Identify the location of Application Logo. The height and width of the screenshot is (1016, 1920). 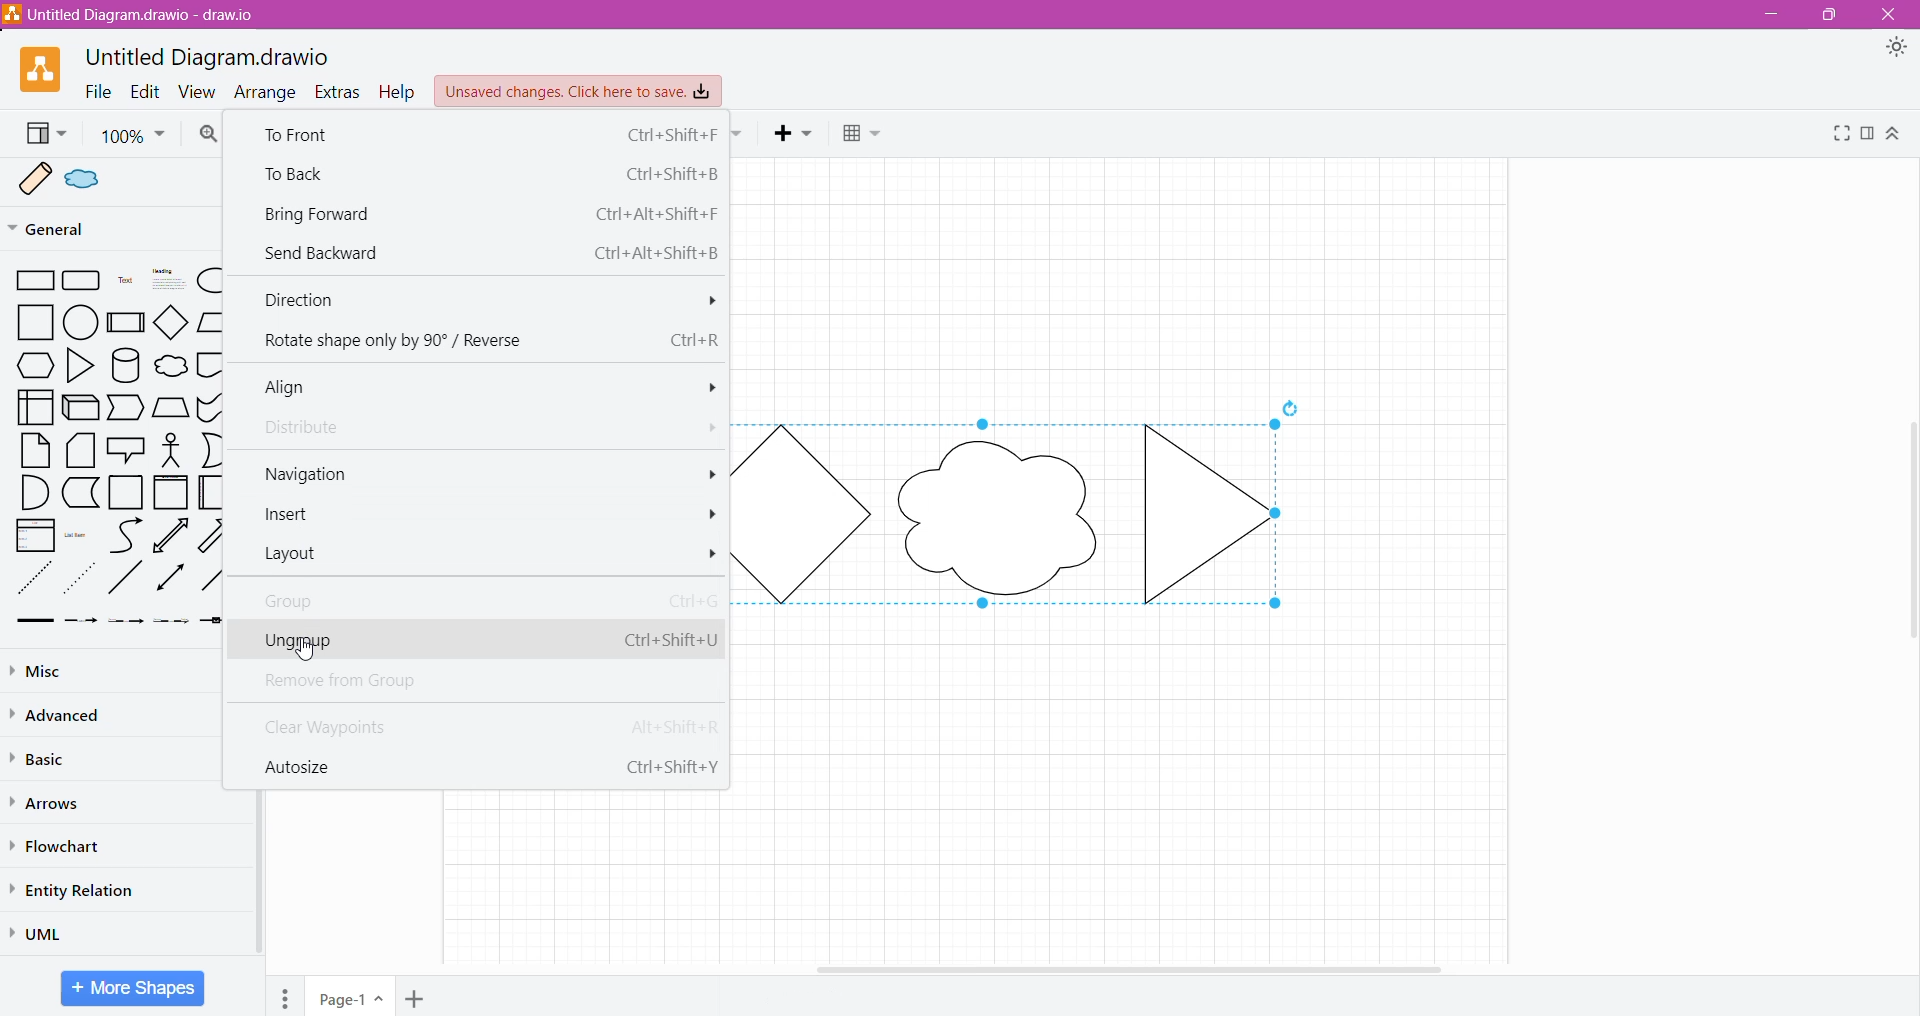
(30, 68).